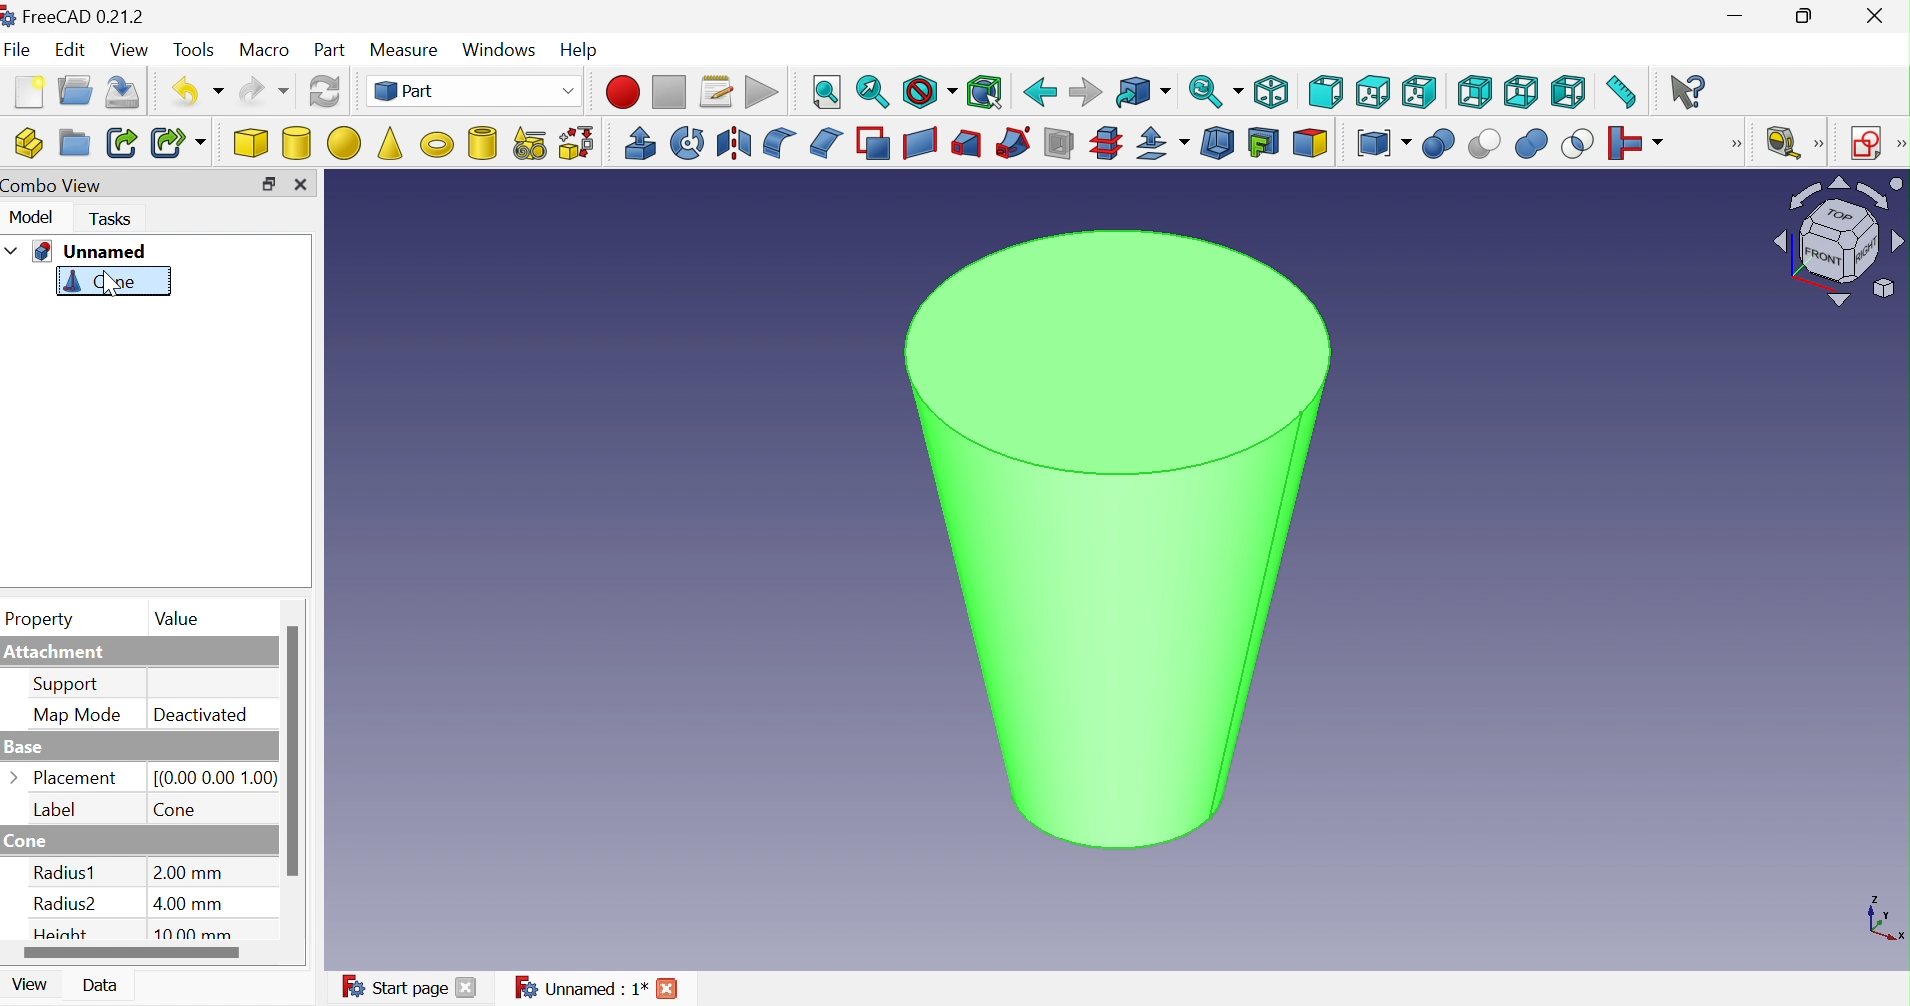 The image size is (1910, 1006). I want to click on Back, so click(1039, 93).